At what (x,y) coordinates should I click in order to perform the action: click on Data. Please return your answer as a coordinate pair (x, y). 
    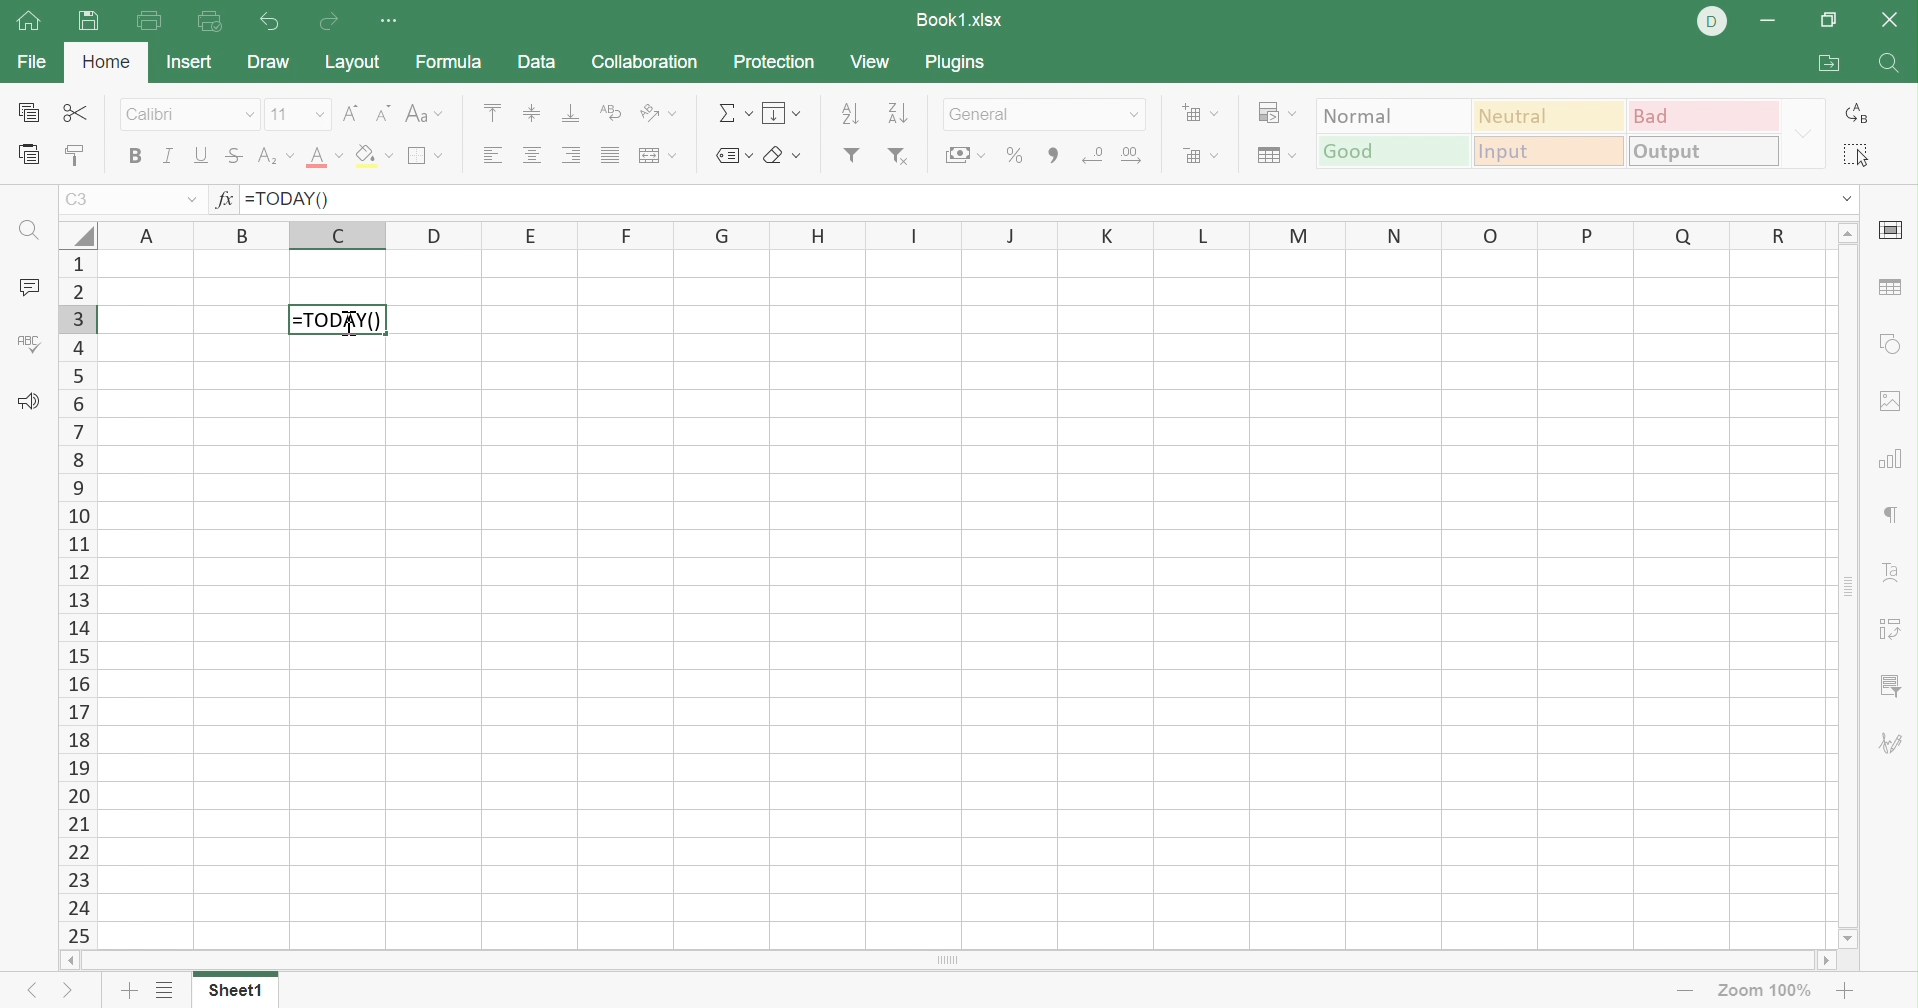
    Looking at the image, I should click on (539, 61).